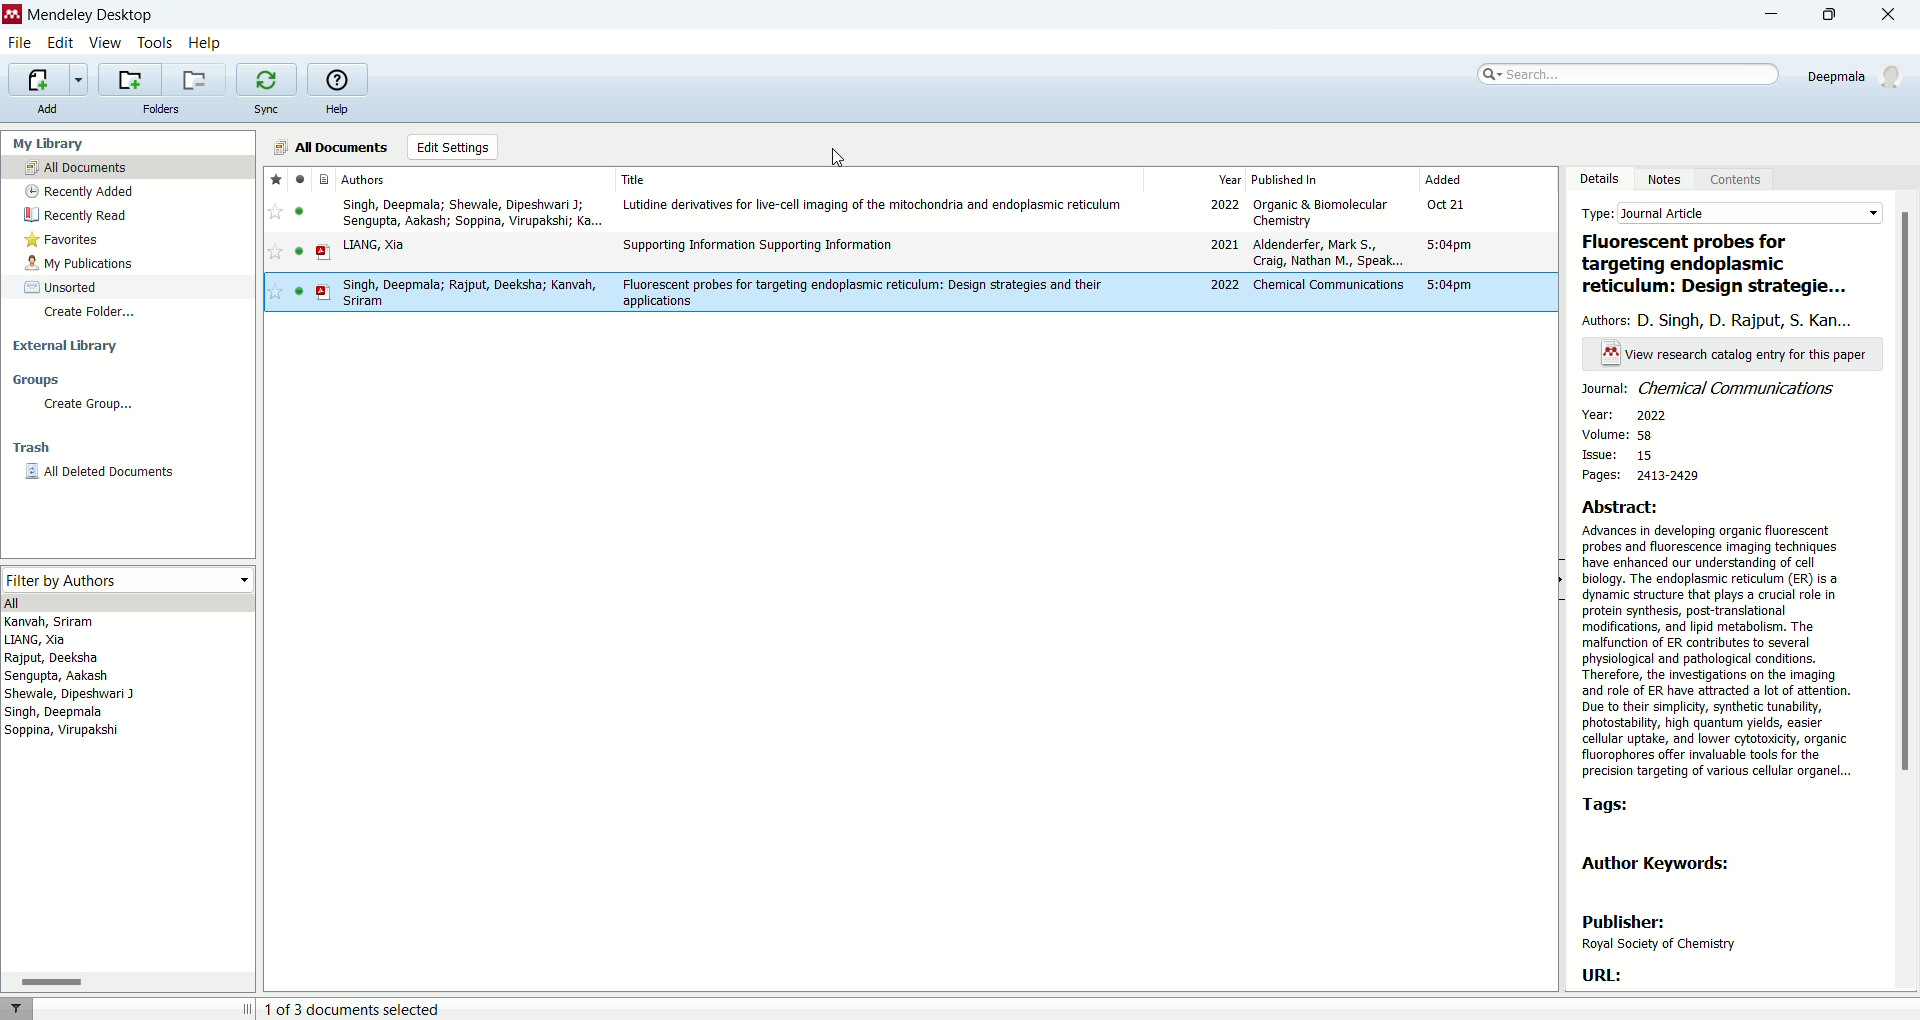  I want to click on Chemical communications, so click(1326, 284).